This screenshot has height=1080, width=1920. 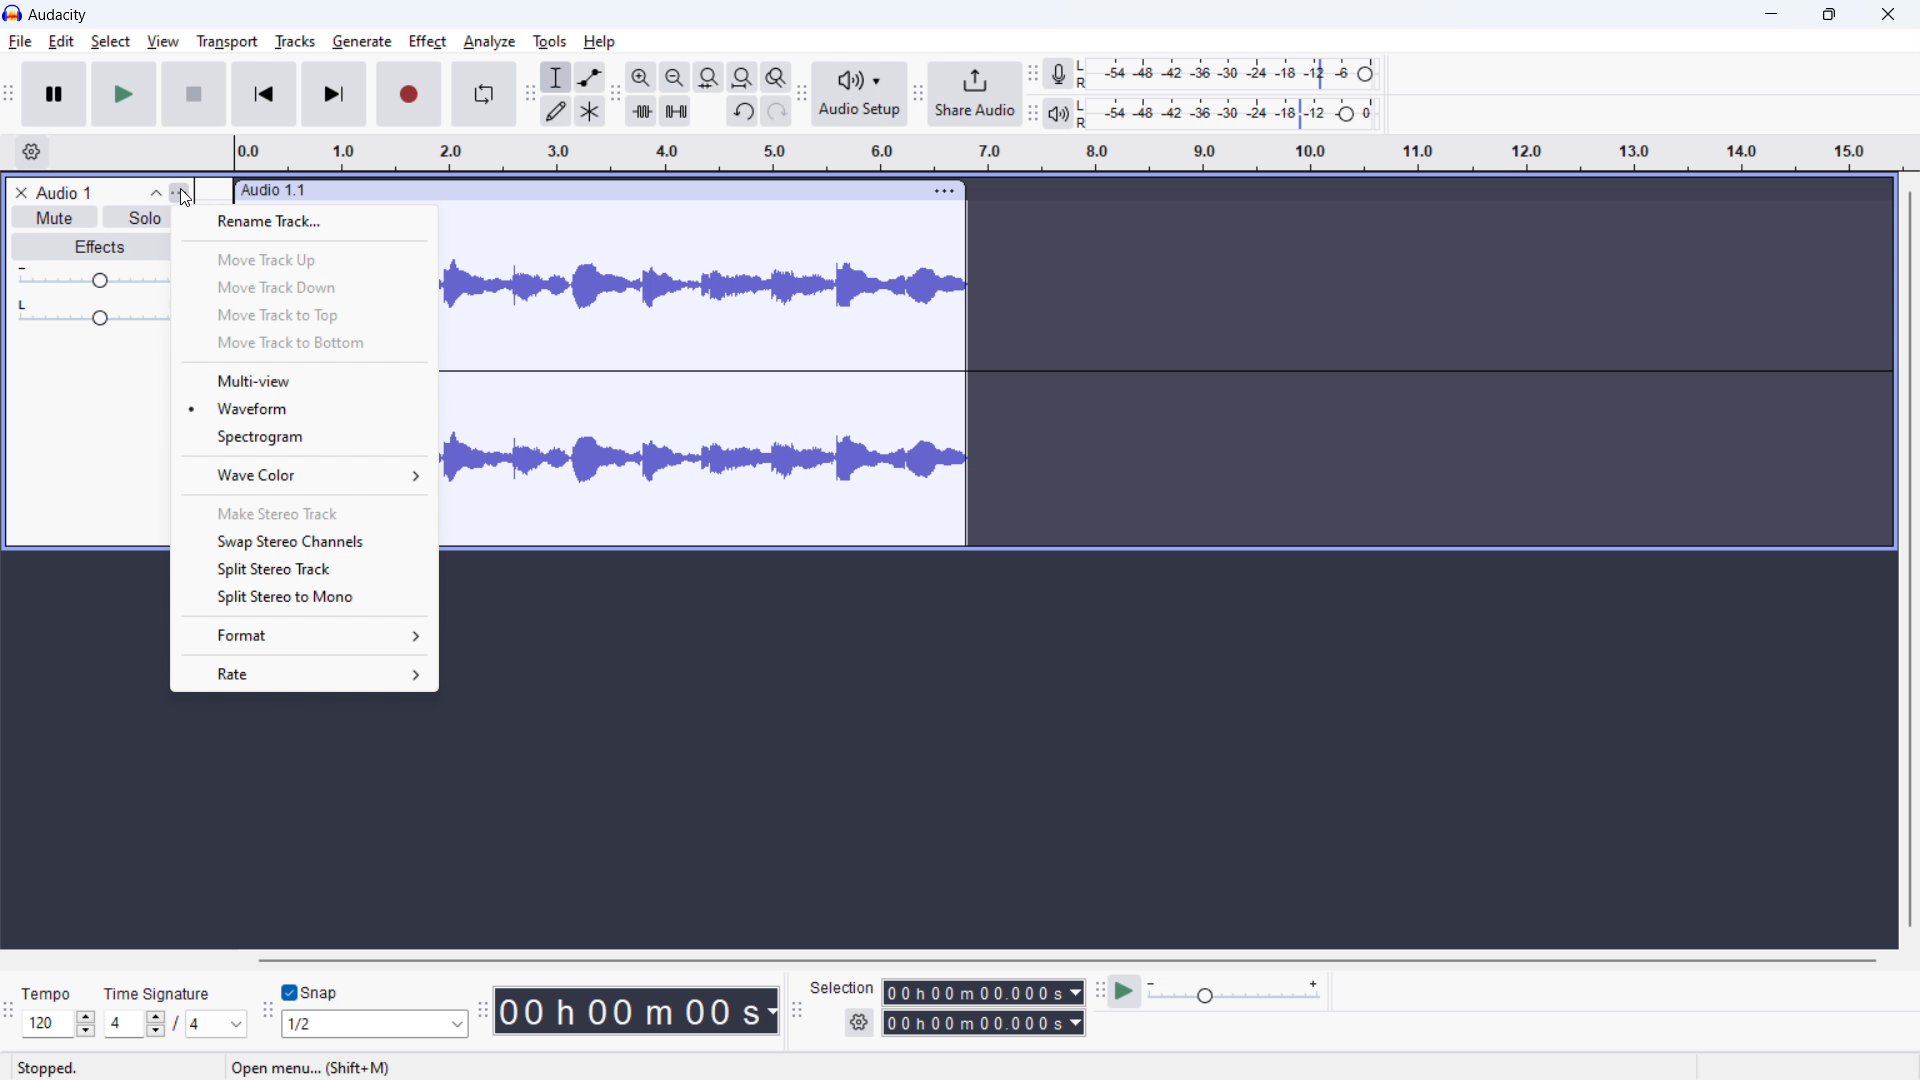 I want to click on edit toolbar, so click(x=617, y=94).